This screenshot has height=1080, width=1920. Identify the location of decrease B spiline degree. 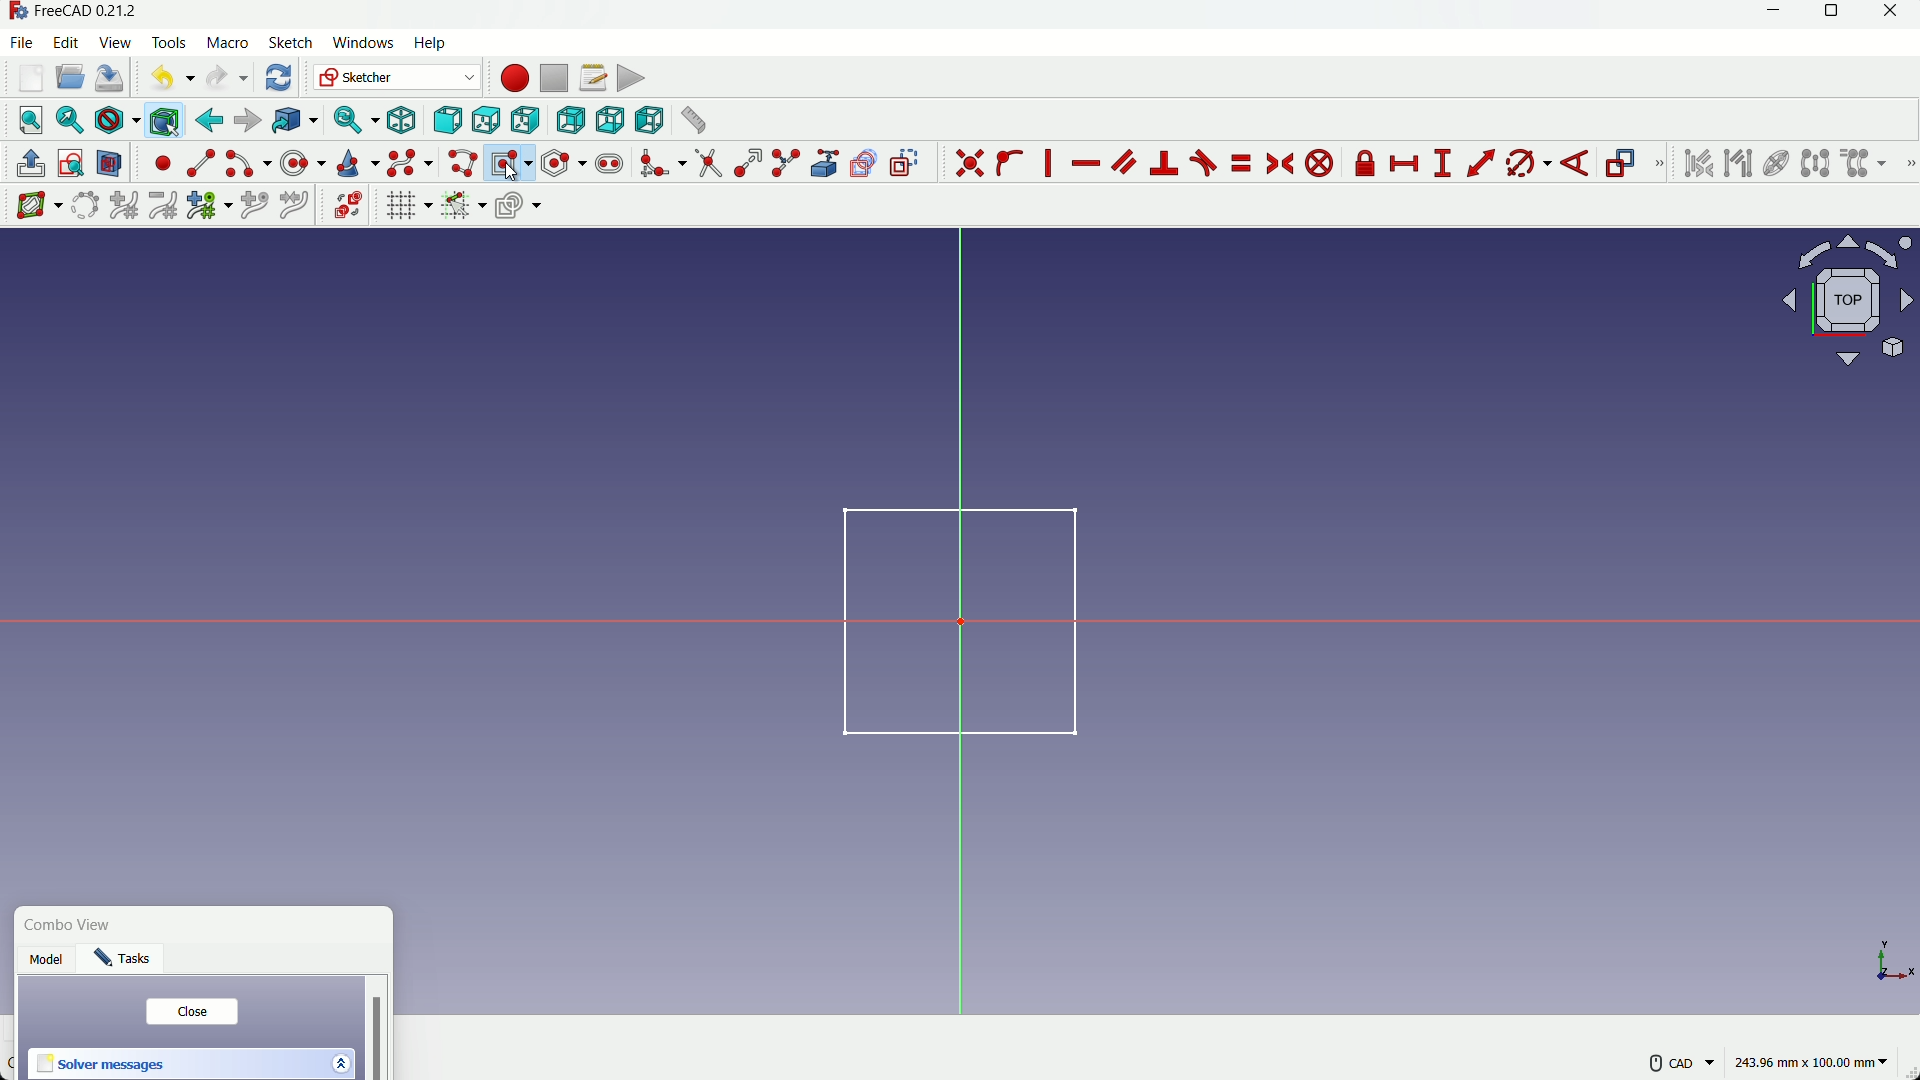
(163, 205).